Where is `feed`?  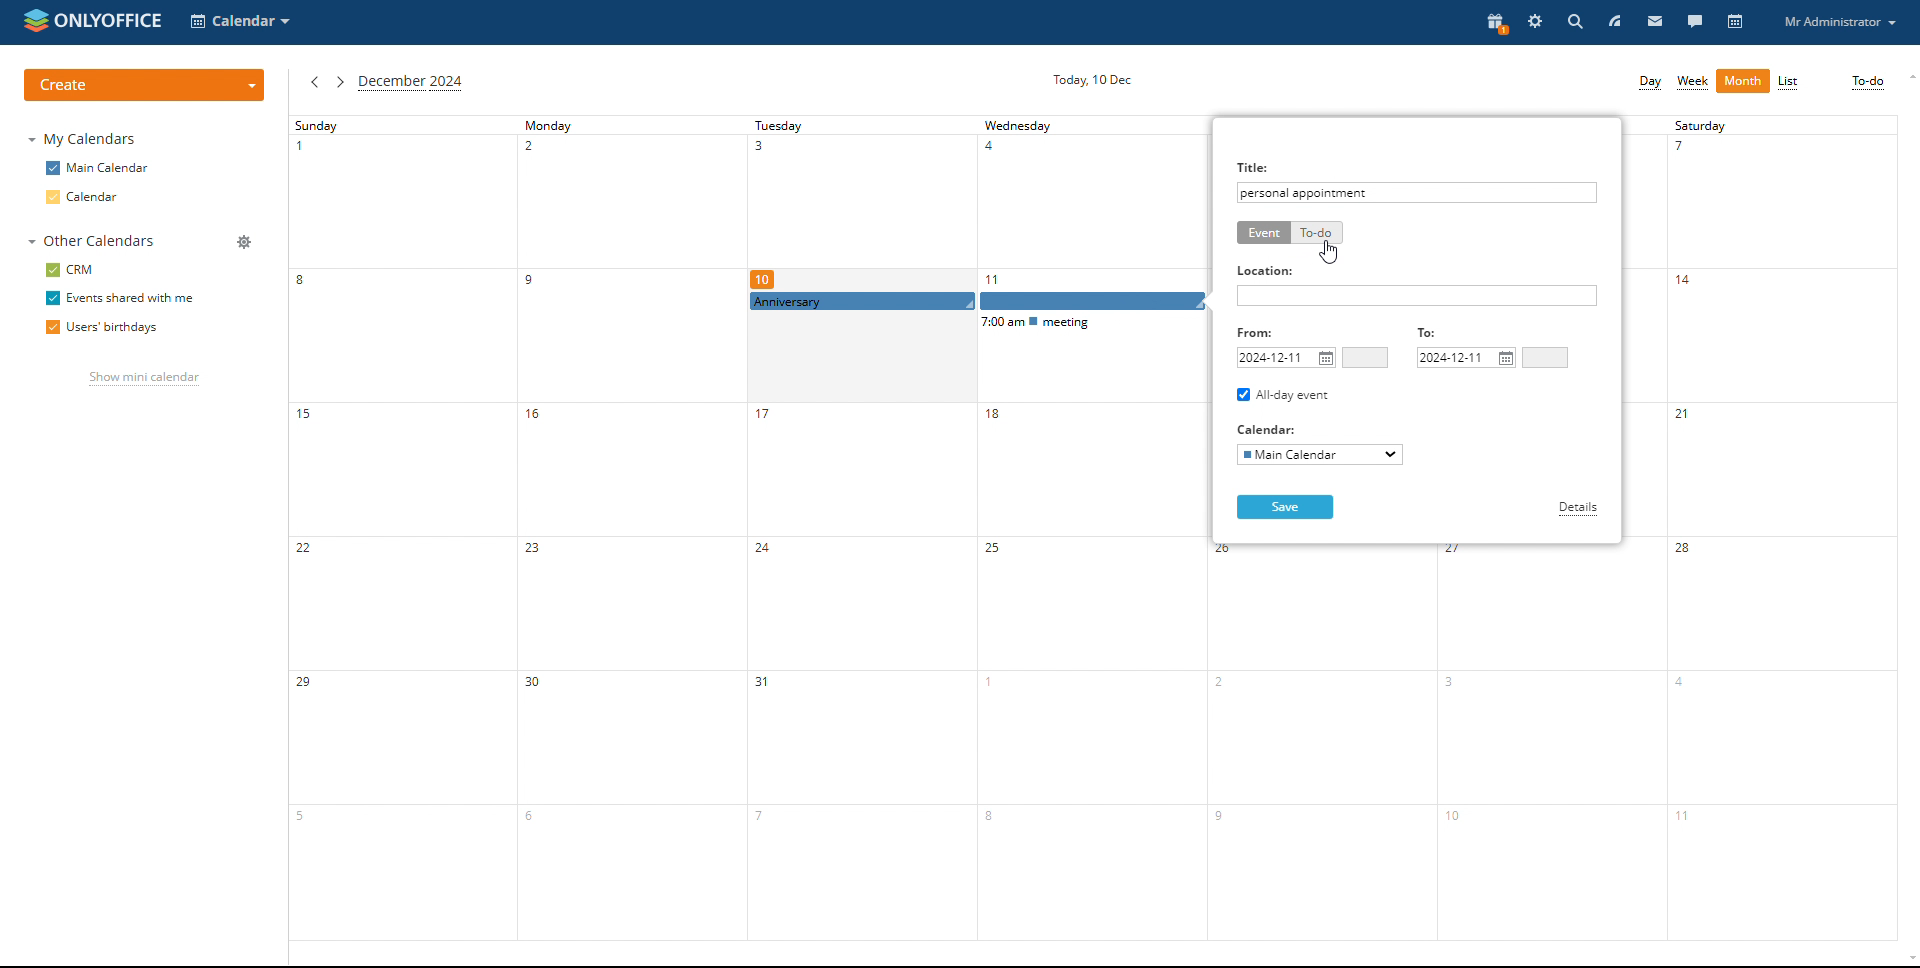
feed is located at coordinates (1613, 23).